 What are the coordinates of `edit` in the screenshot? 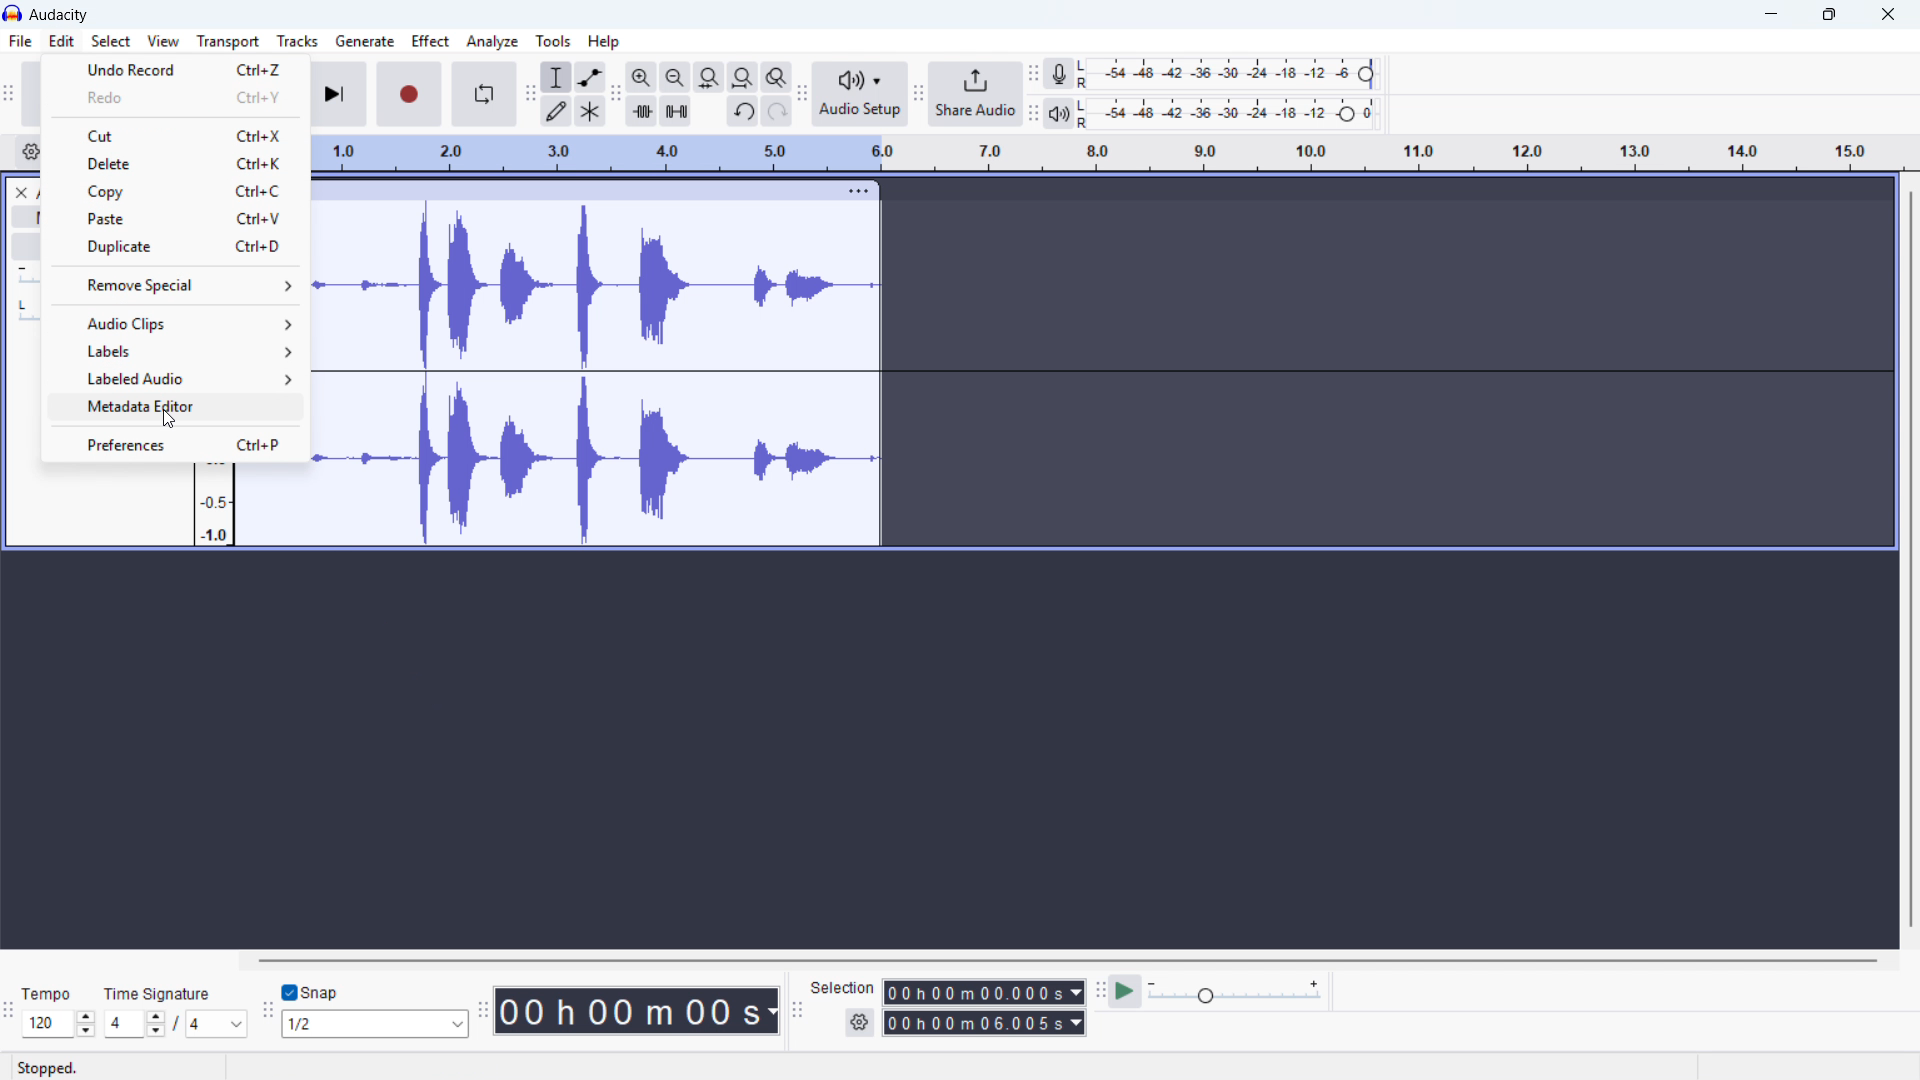 It's located at (62, 41).